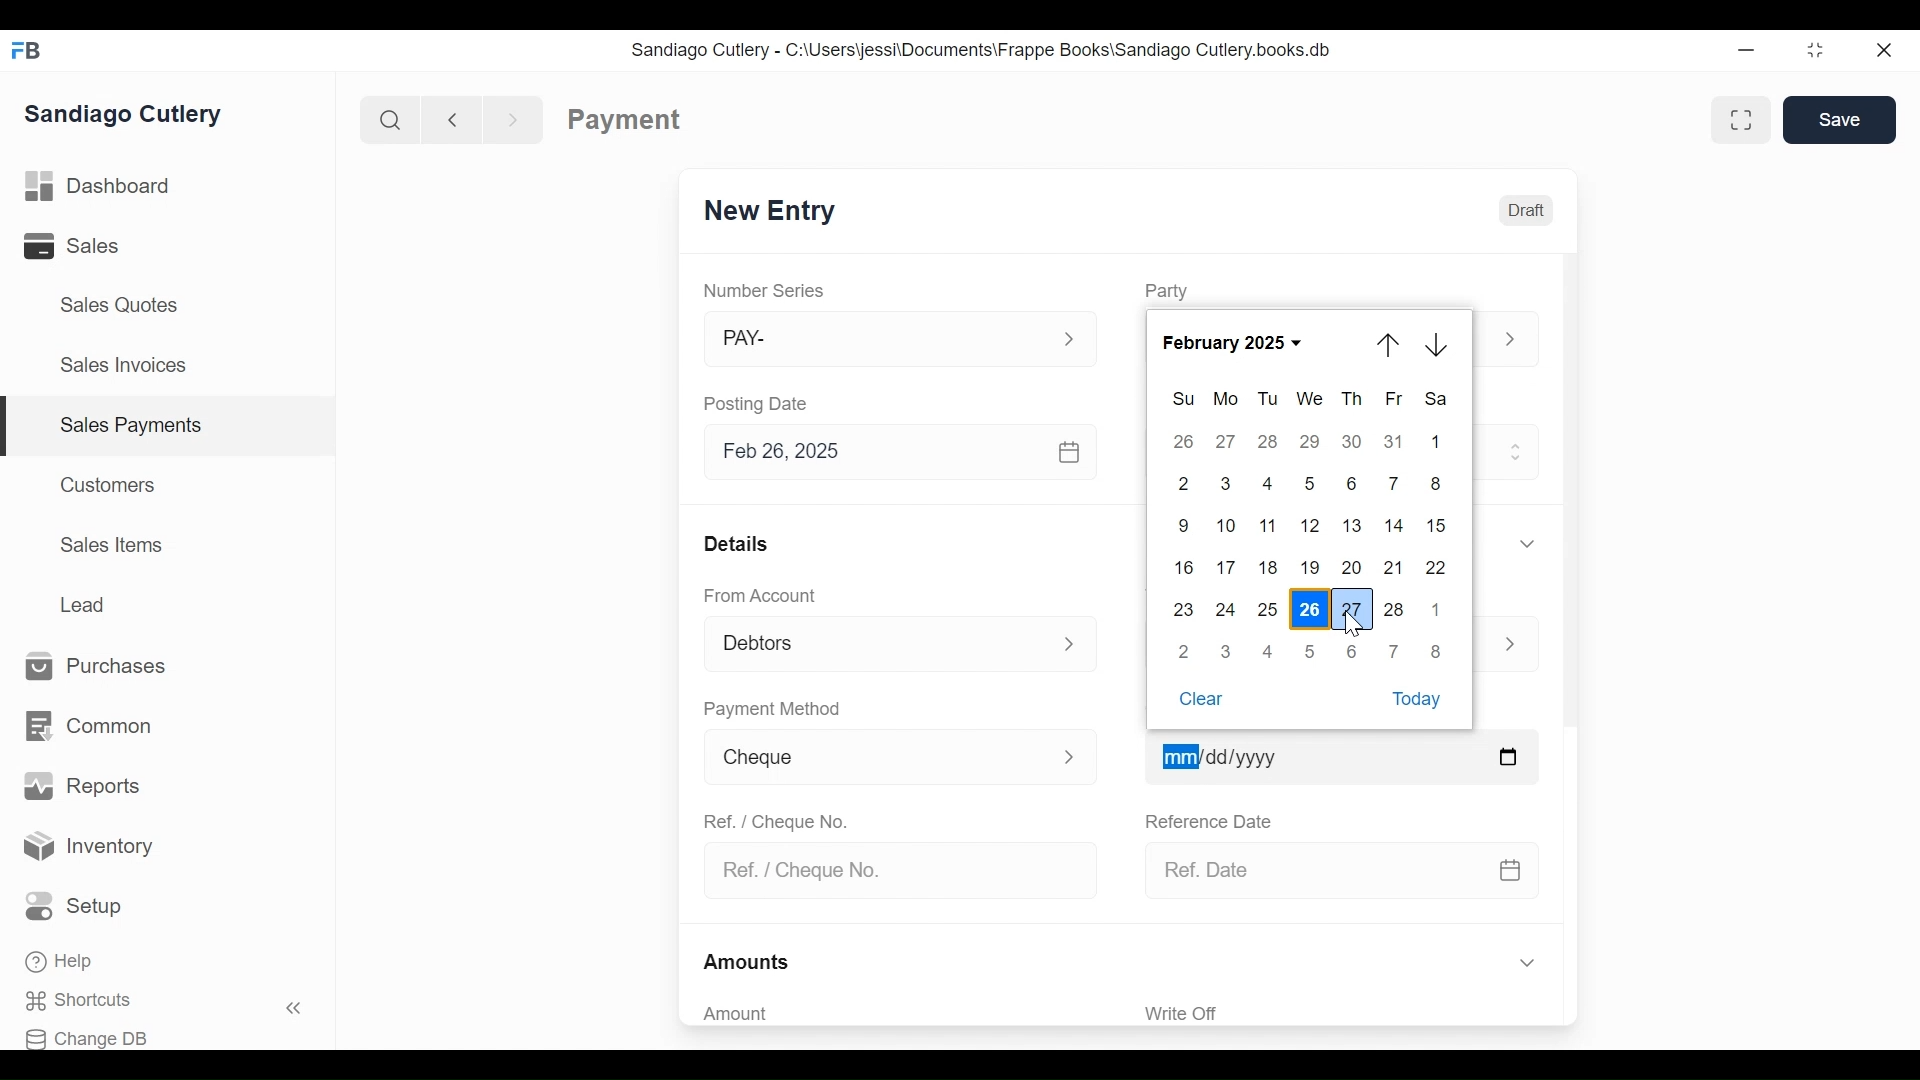 The height and width of the screenshot is (1080, 1920). Describe the element at coordinates (1207, 819) in the screenshot. I see `Reference Date` at that location.